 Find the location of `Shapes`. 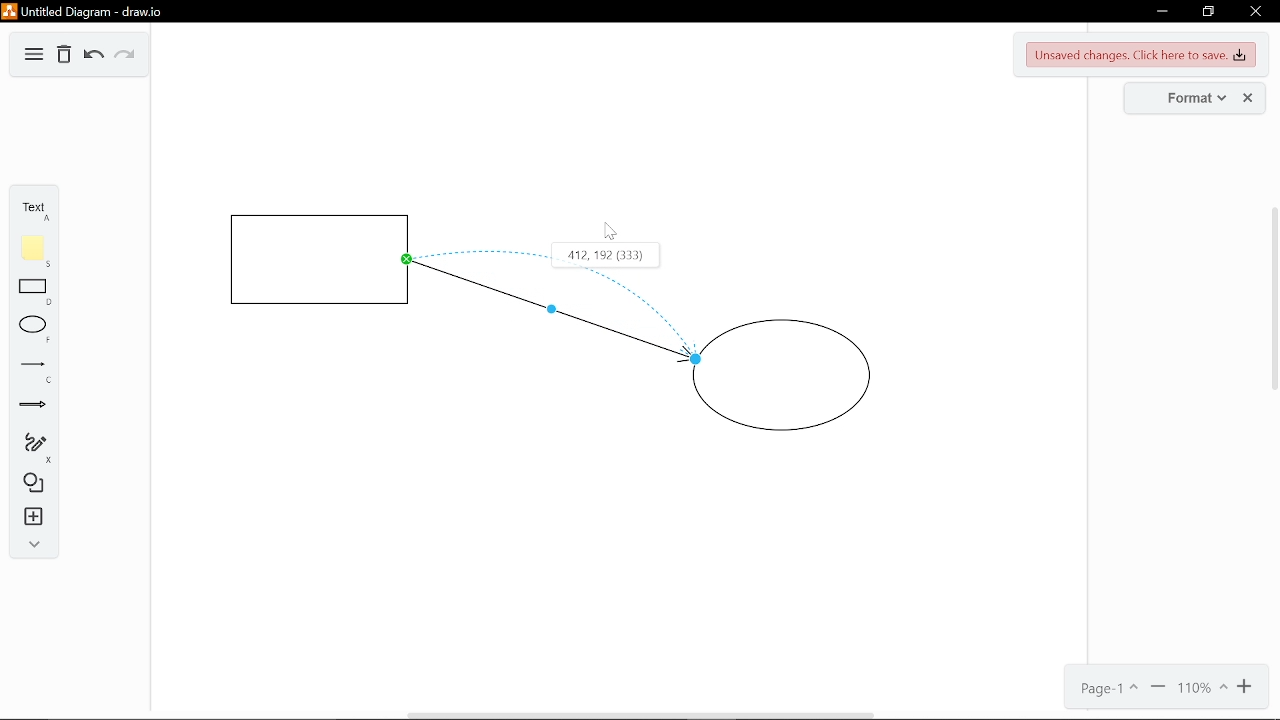

Shapes is located at coordinates (33, 486).